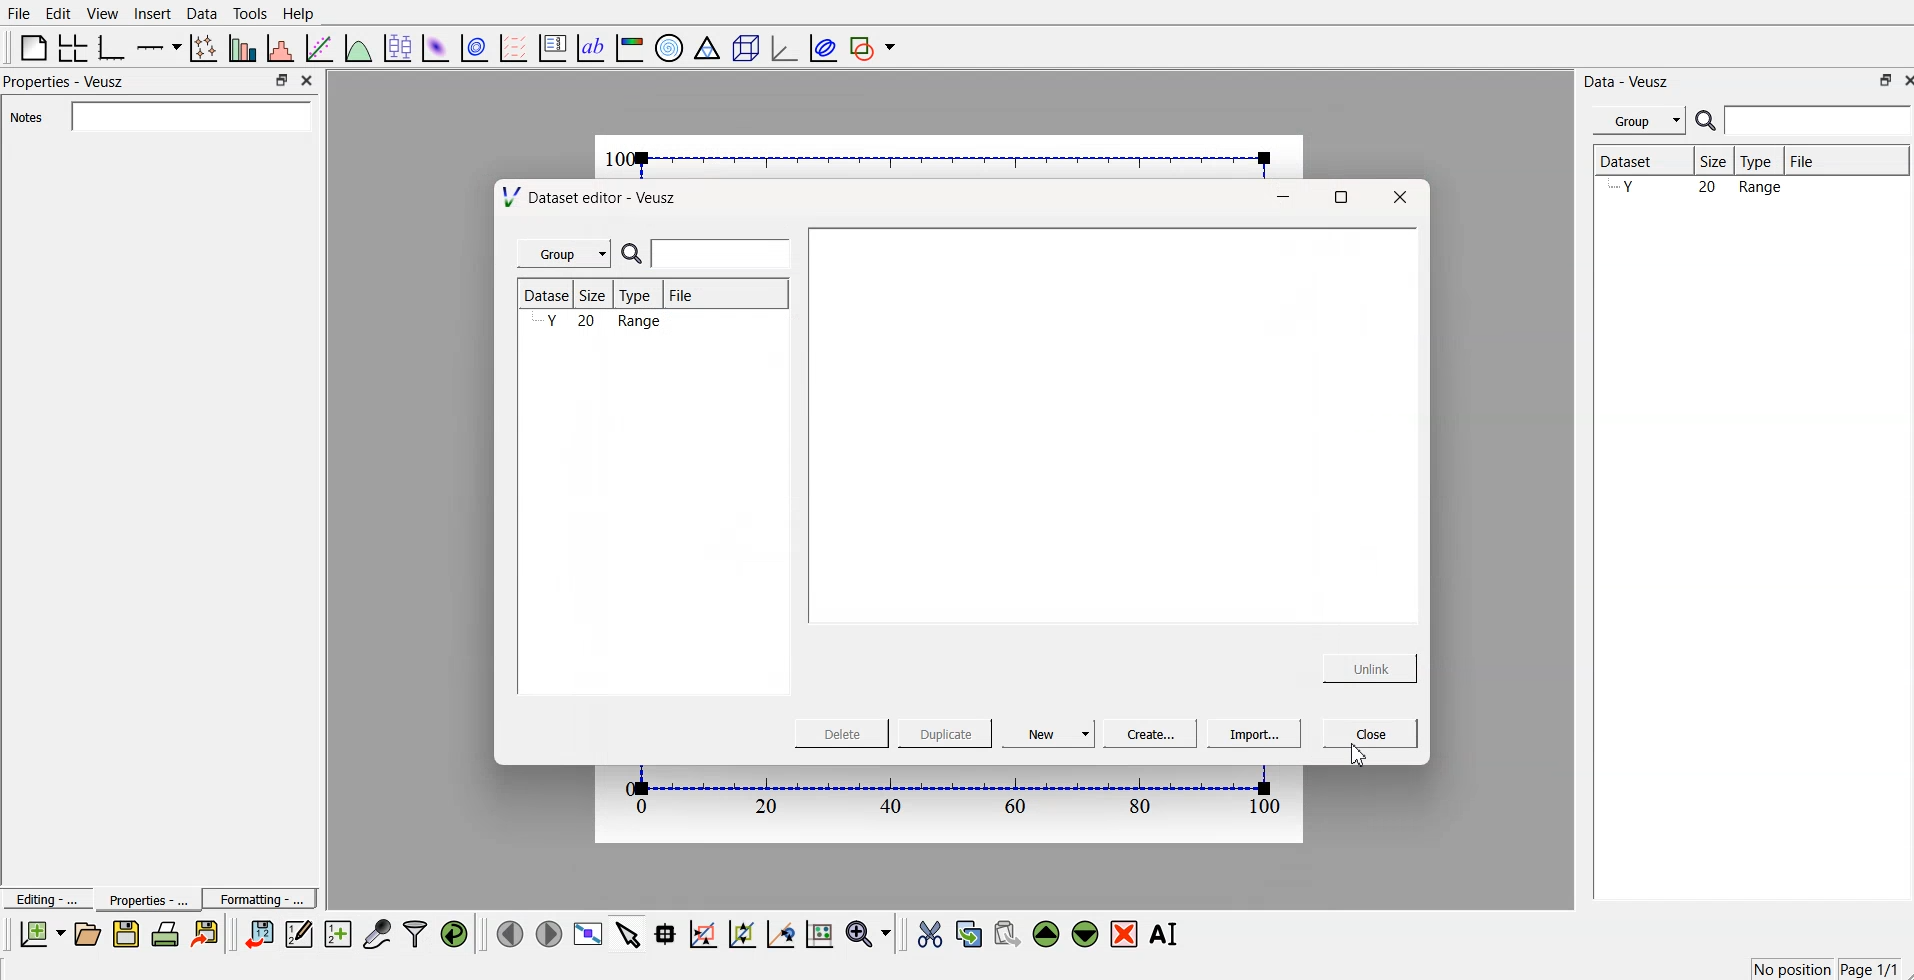  Describe the element at coordinates (745, 932) in the screenshot. I see `click to zoom` at that location.